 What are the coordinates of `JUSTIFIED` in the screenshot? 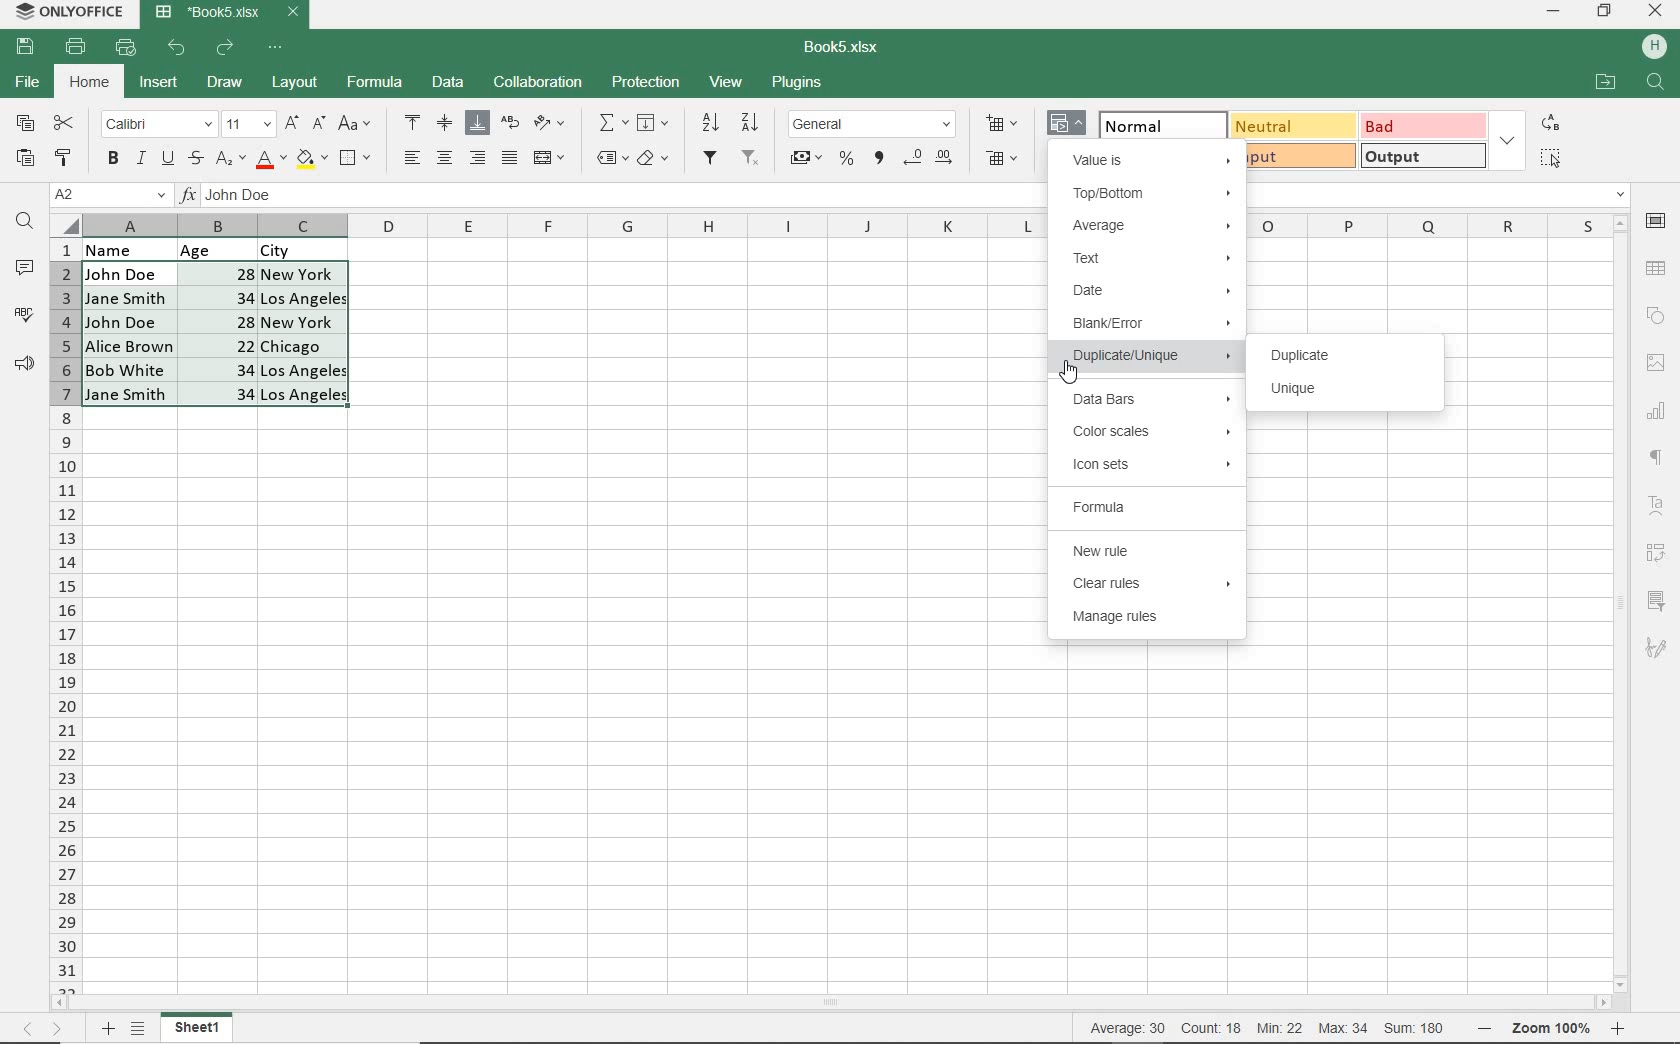 It's located at (509, 157).